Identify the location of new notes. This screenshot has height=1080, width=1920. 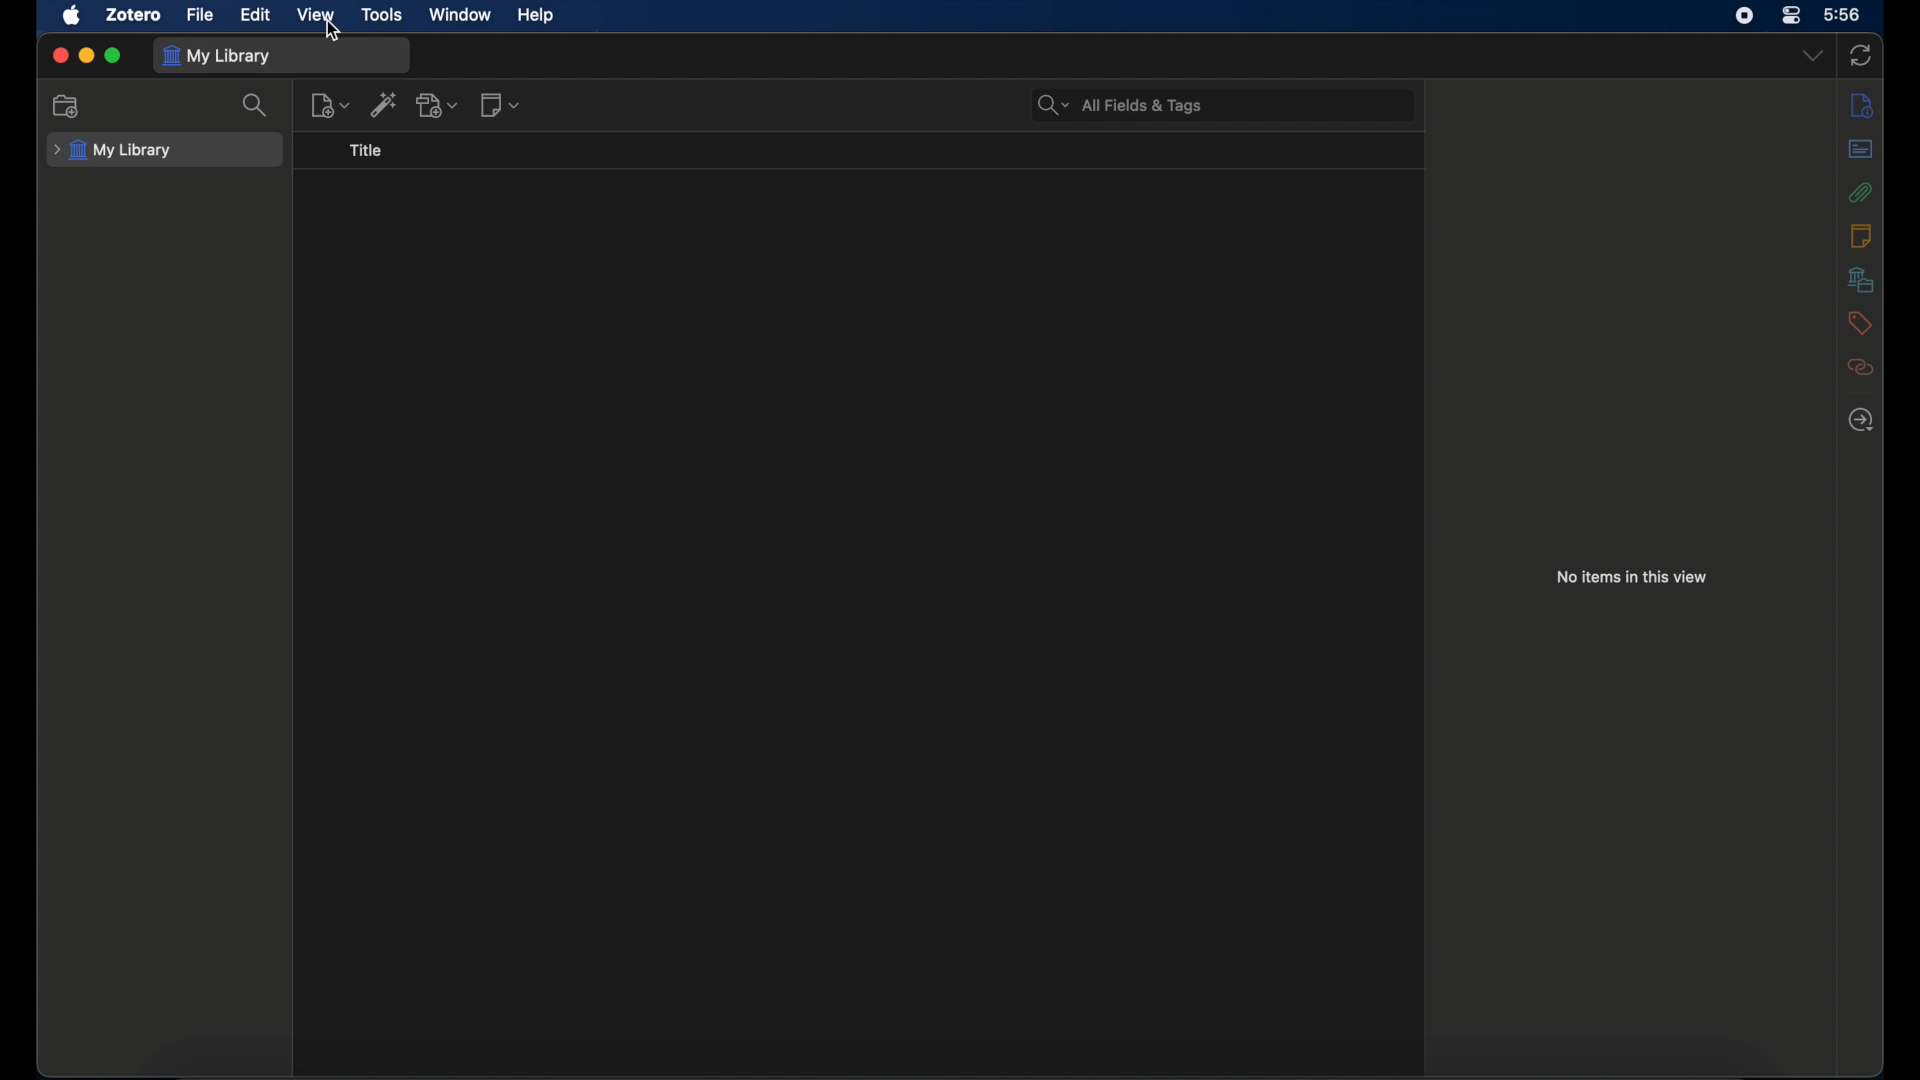
(502, 104).